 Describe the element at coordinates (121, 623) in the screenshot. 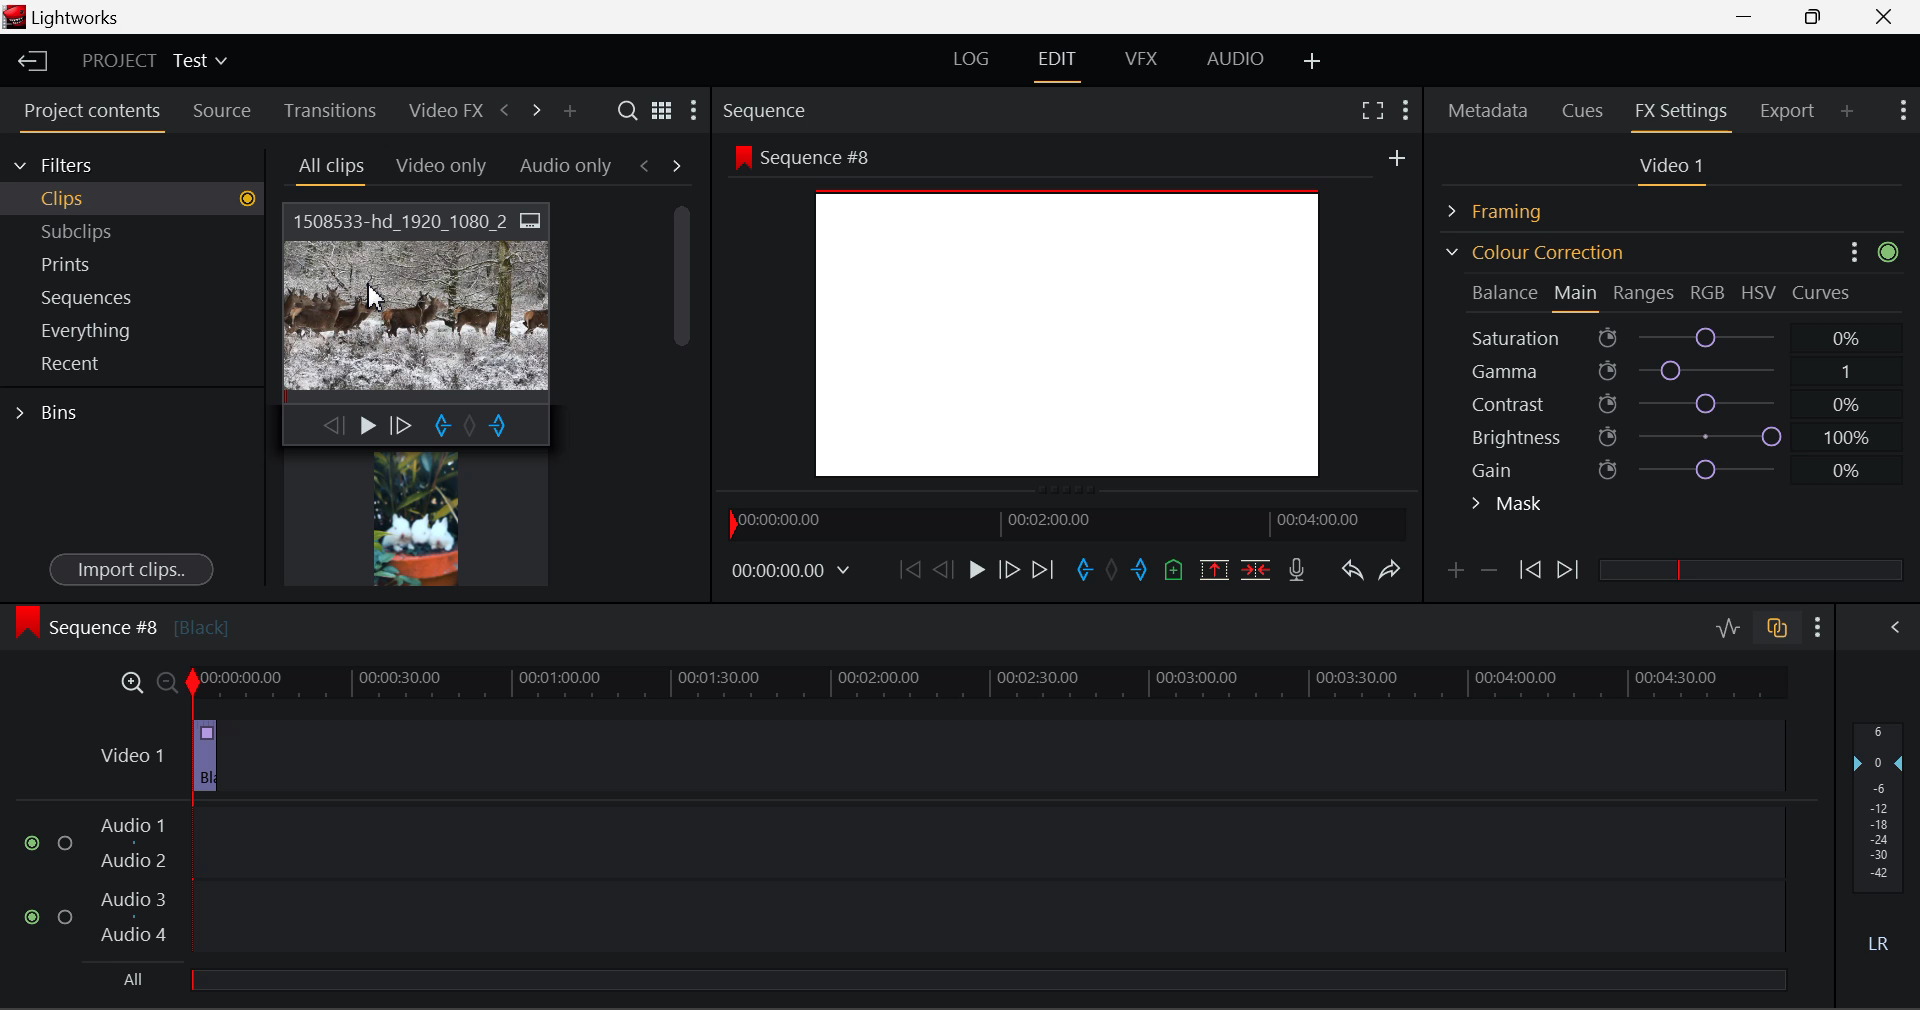

I see `Sequence #8` at that location.